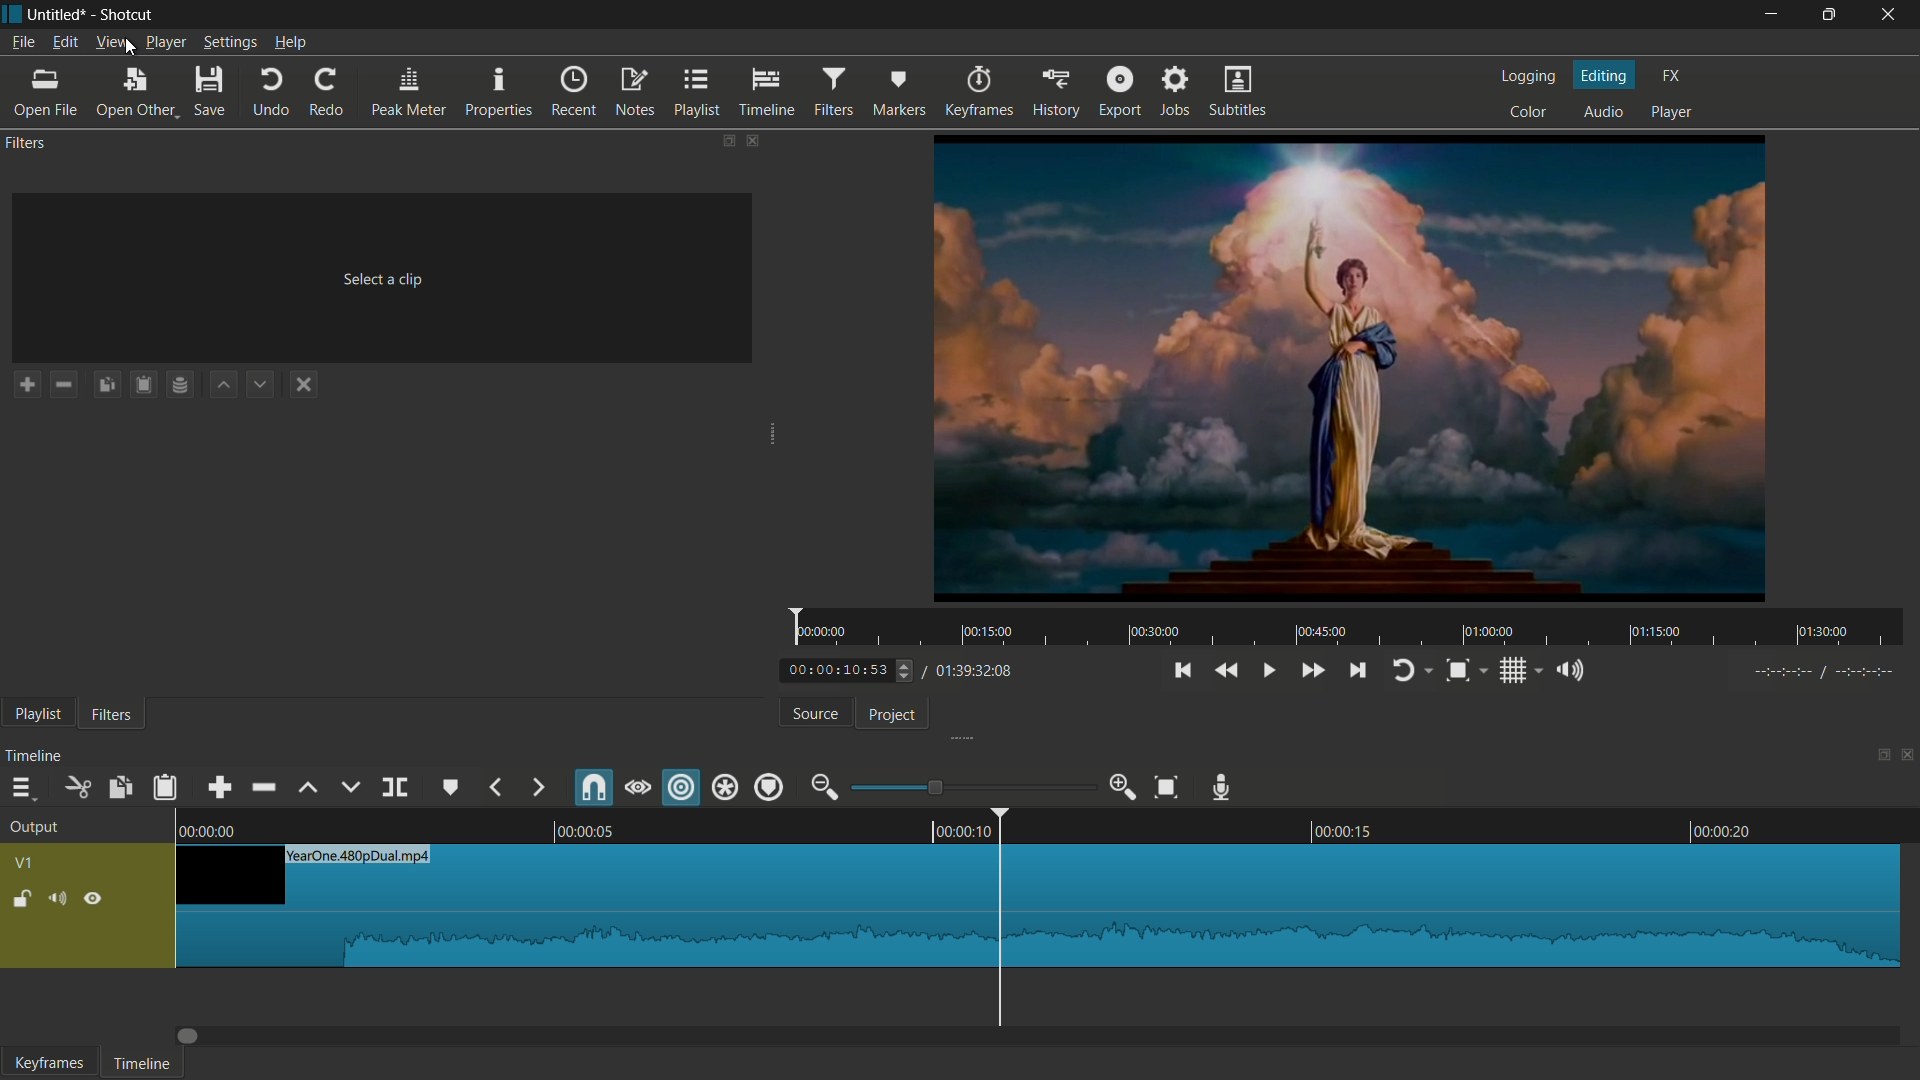 The image size is (1920, 1080). Describe the element at coordinates (1119, 93) in the screenshot. I see `export` at that location.